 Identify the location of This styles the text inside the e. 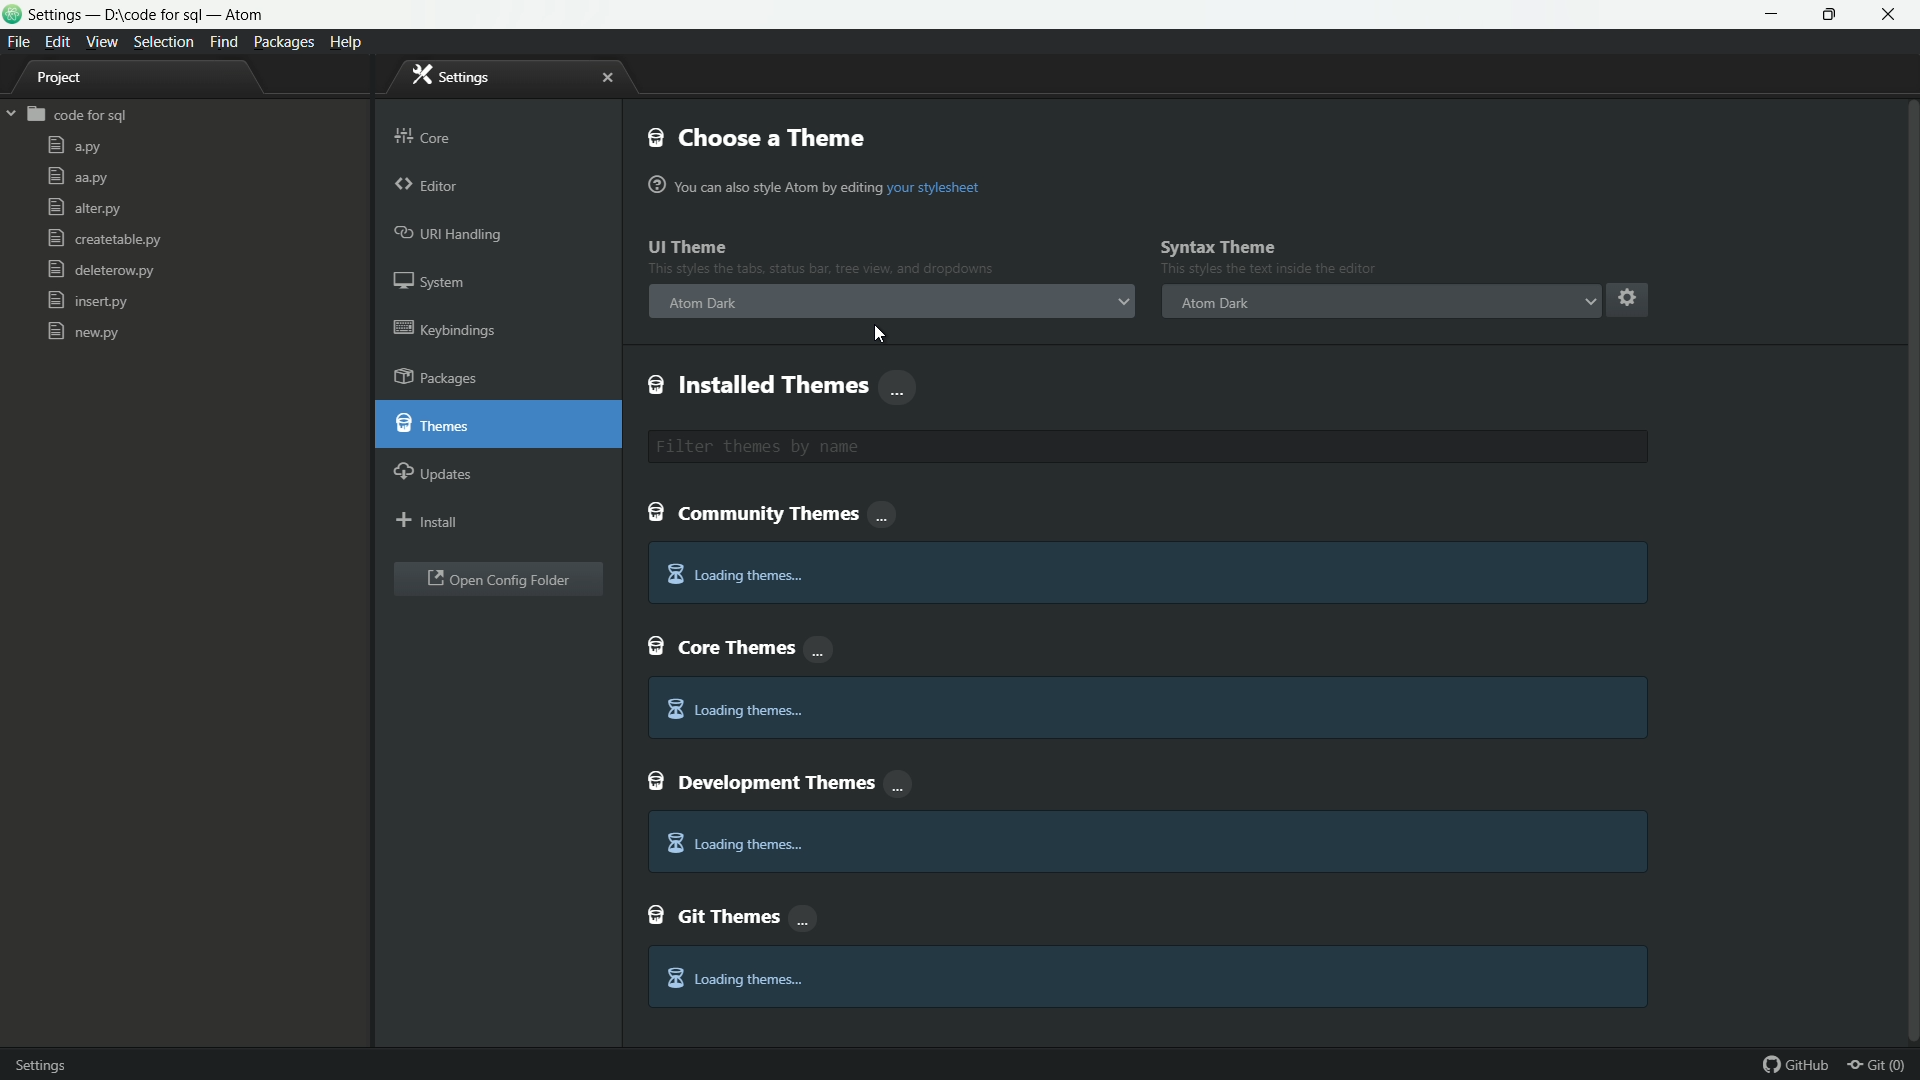
(821, 267).